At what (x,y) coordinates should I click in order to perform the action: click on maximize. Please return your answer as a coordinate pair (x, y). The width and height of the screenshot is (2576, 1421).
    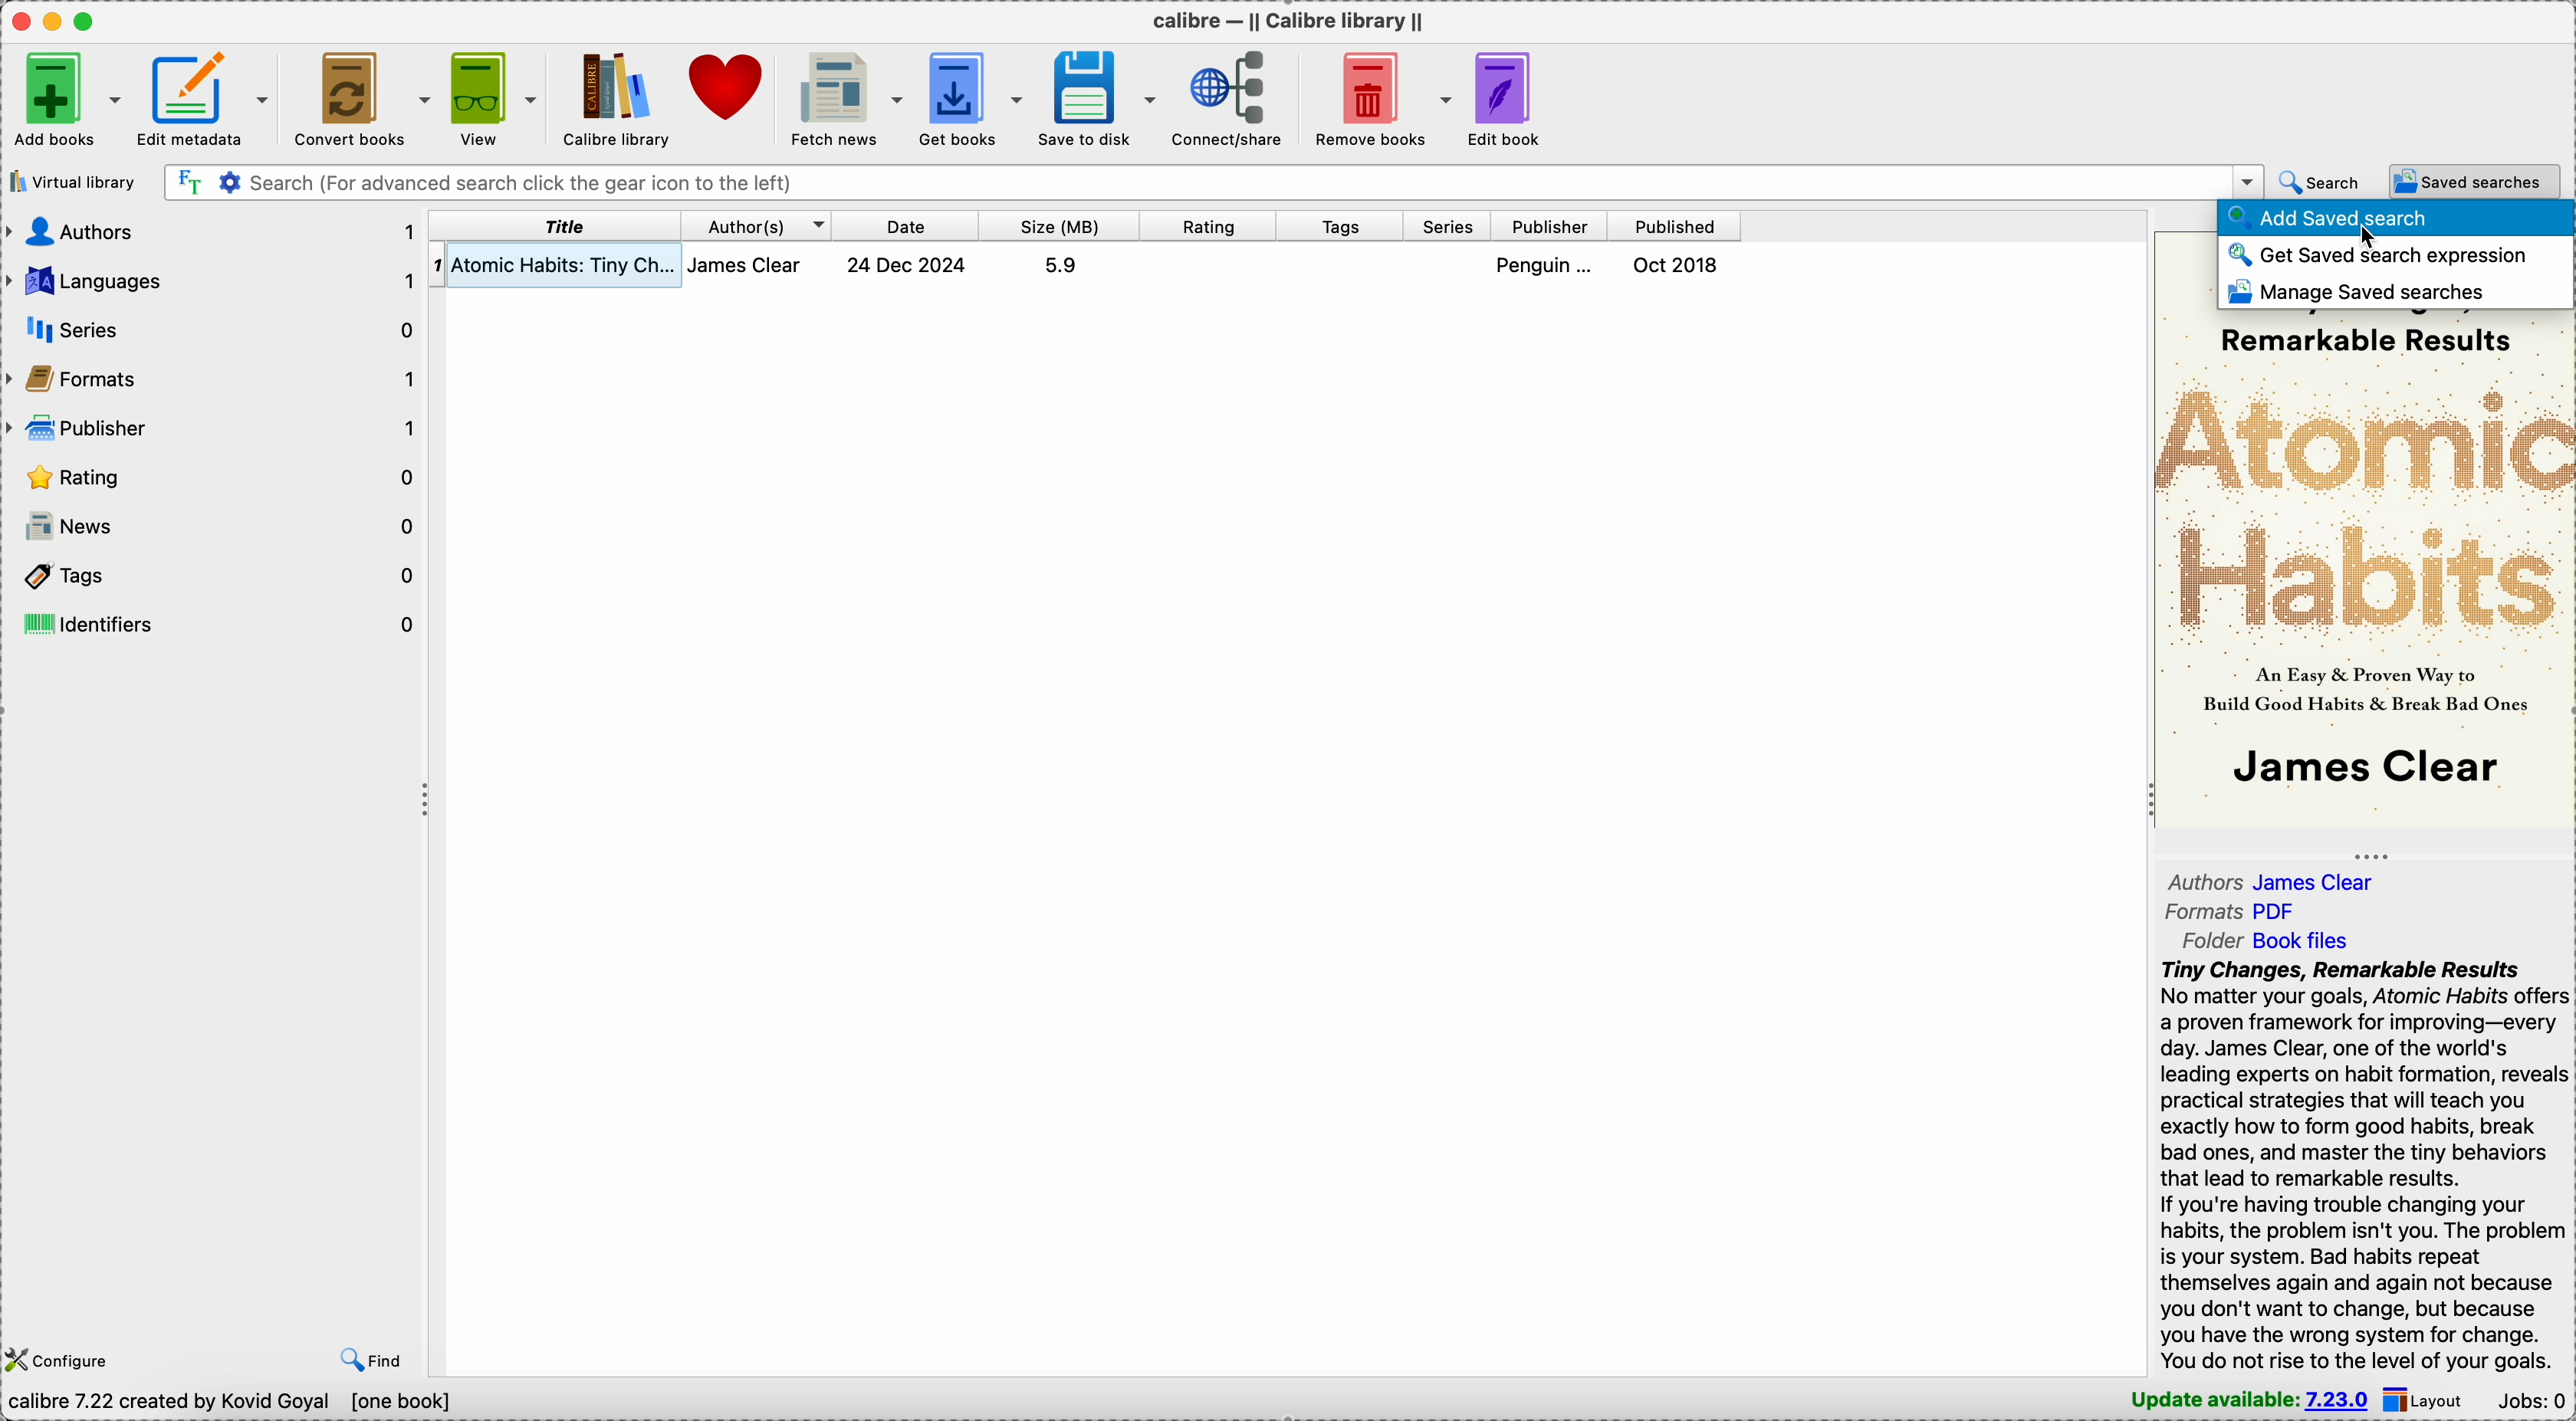
    Looking at the image, I should click on (89, 20).